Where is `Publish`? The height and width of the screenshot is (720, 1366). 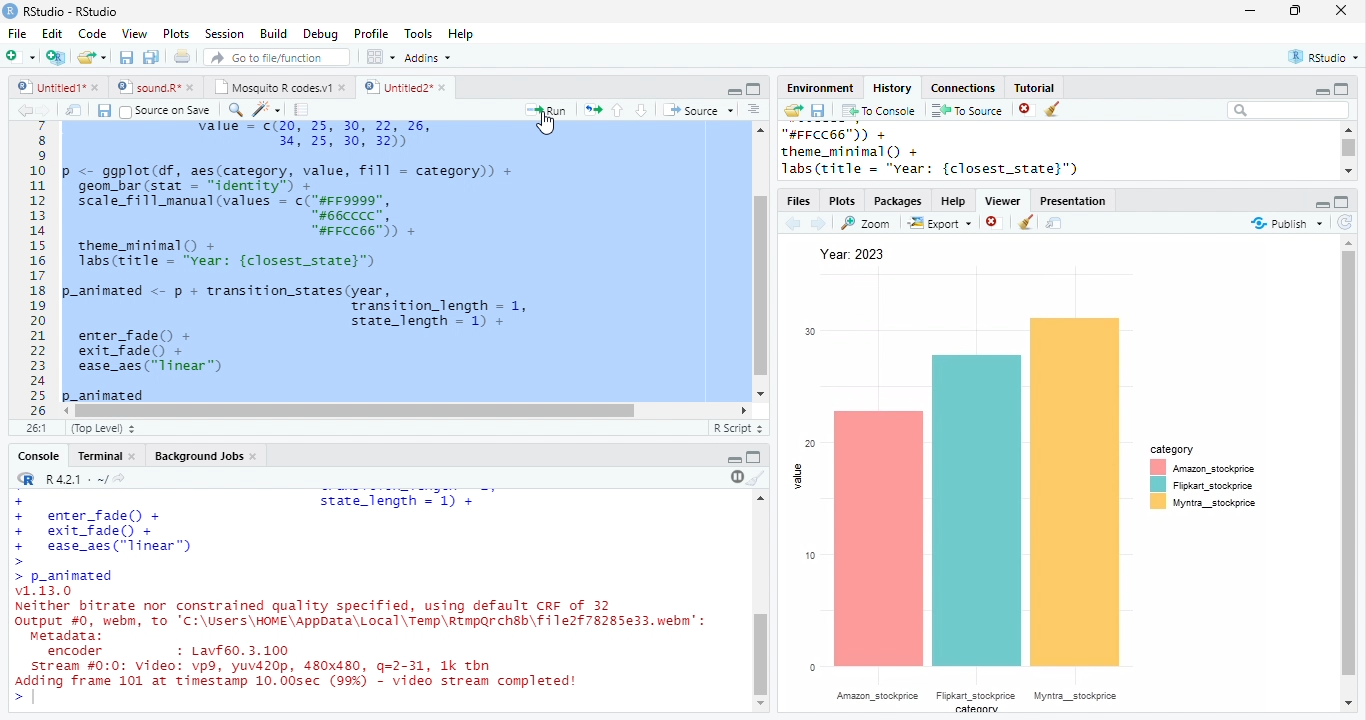
Publish is located at coordinates (1286, 223).